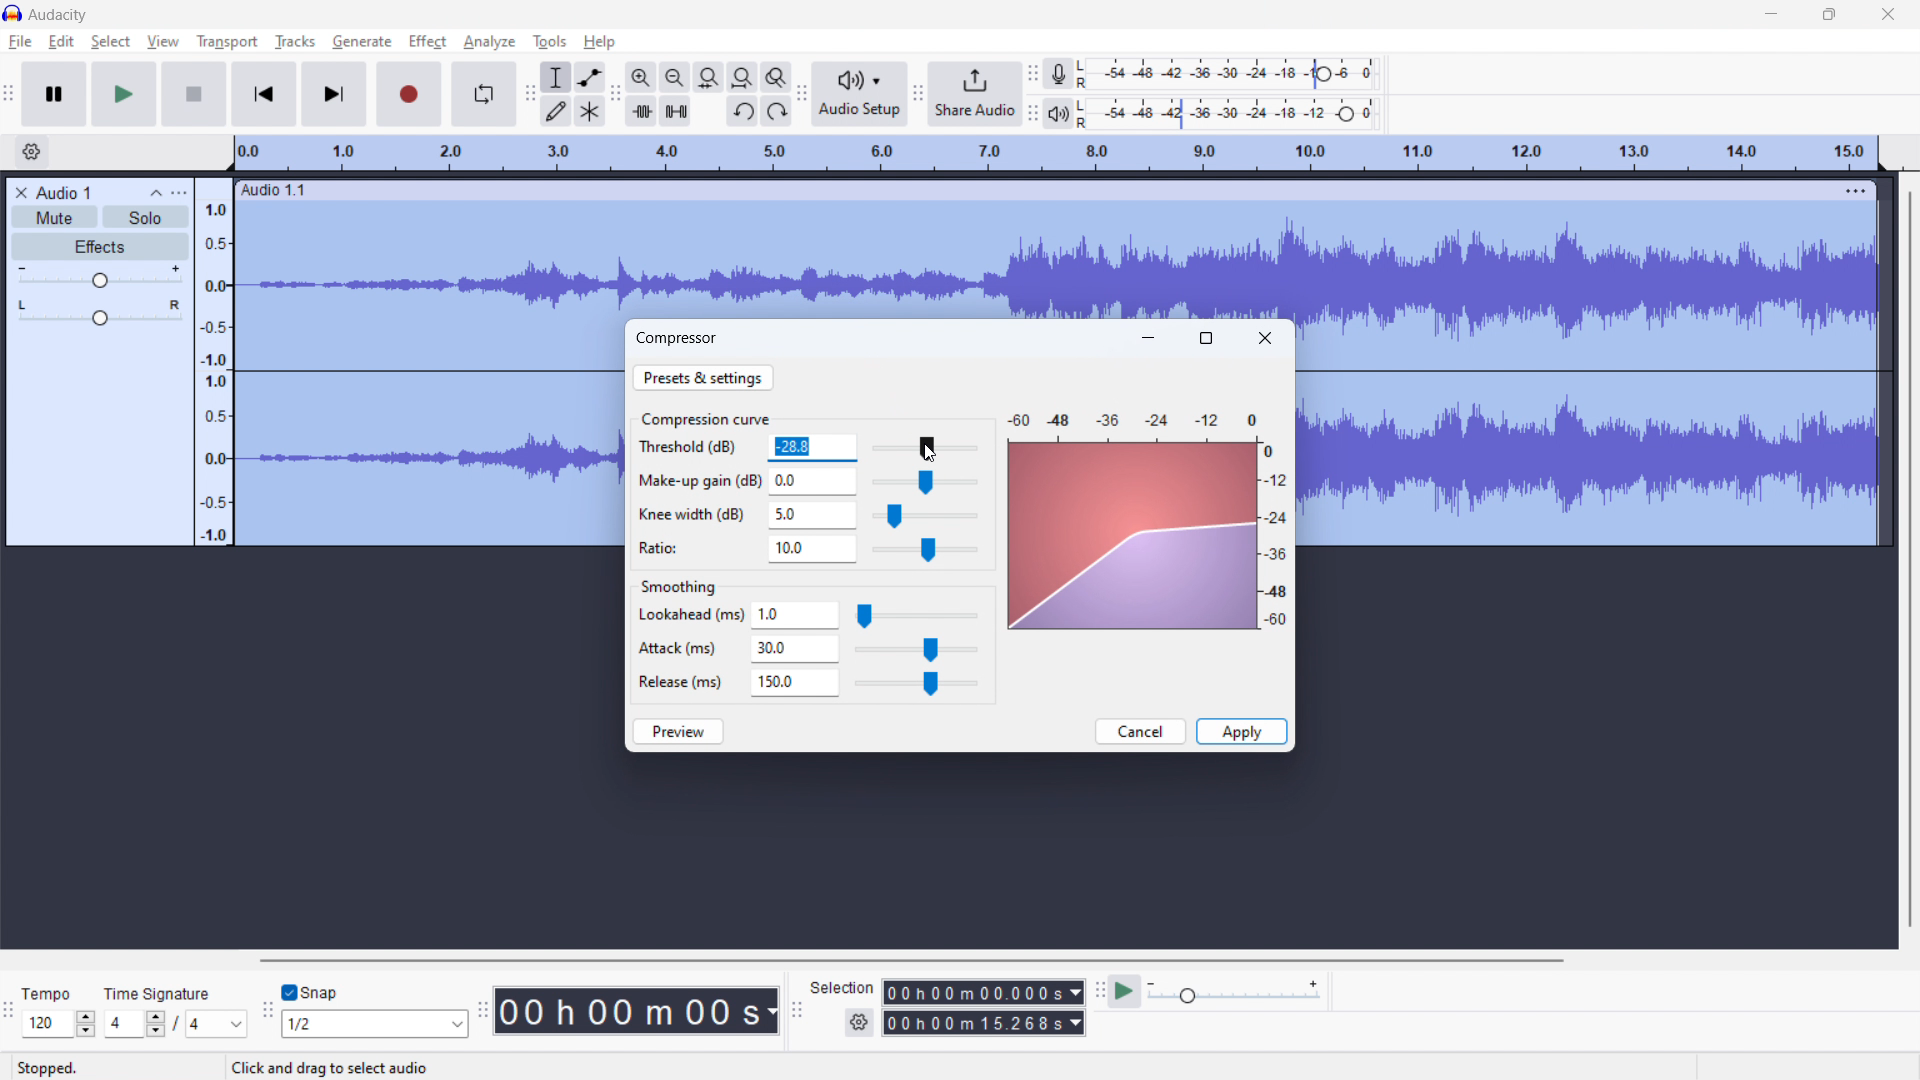  Describe the element at coordinates (925, 551) in the screenshot. I see `ratio slider` at that location.